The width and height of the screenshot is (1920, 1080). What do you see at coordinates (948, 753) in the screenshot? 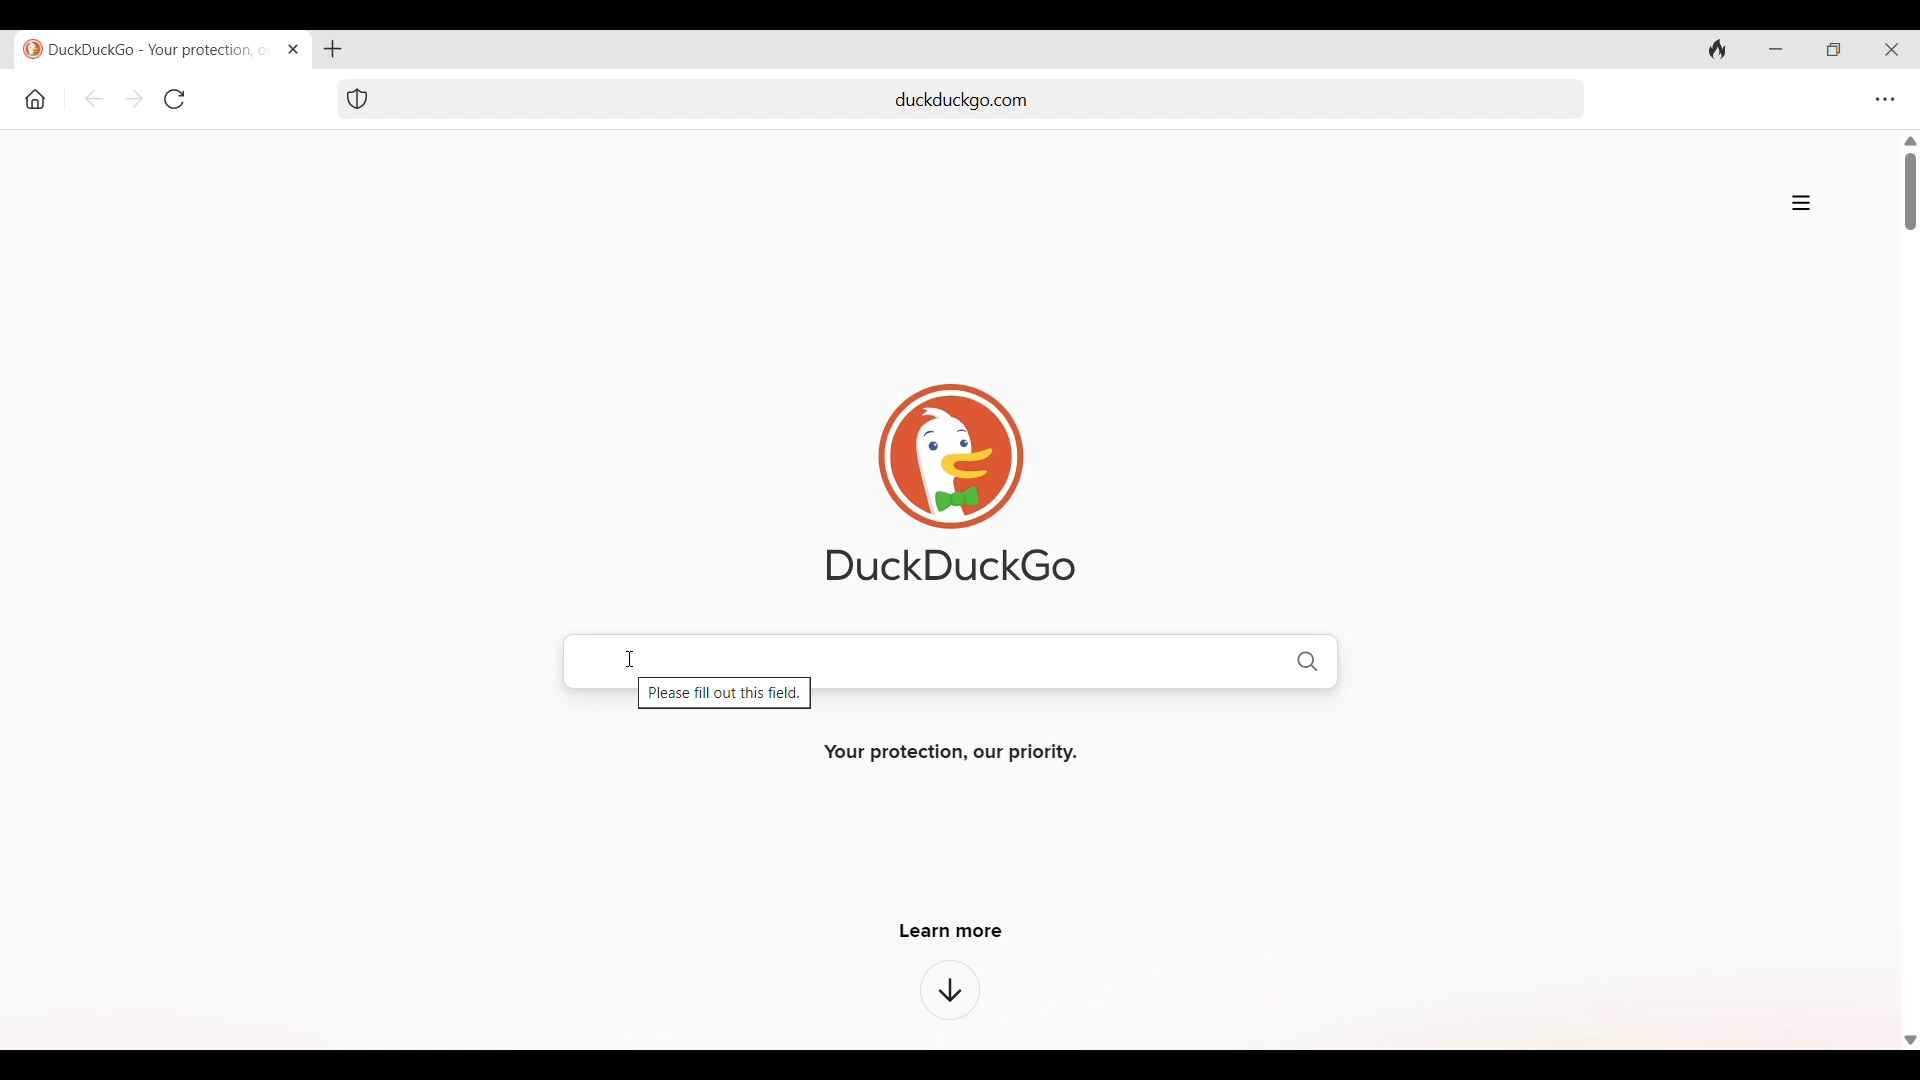
I see `Your protection, our priority.` at bounding box center [948, 753].